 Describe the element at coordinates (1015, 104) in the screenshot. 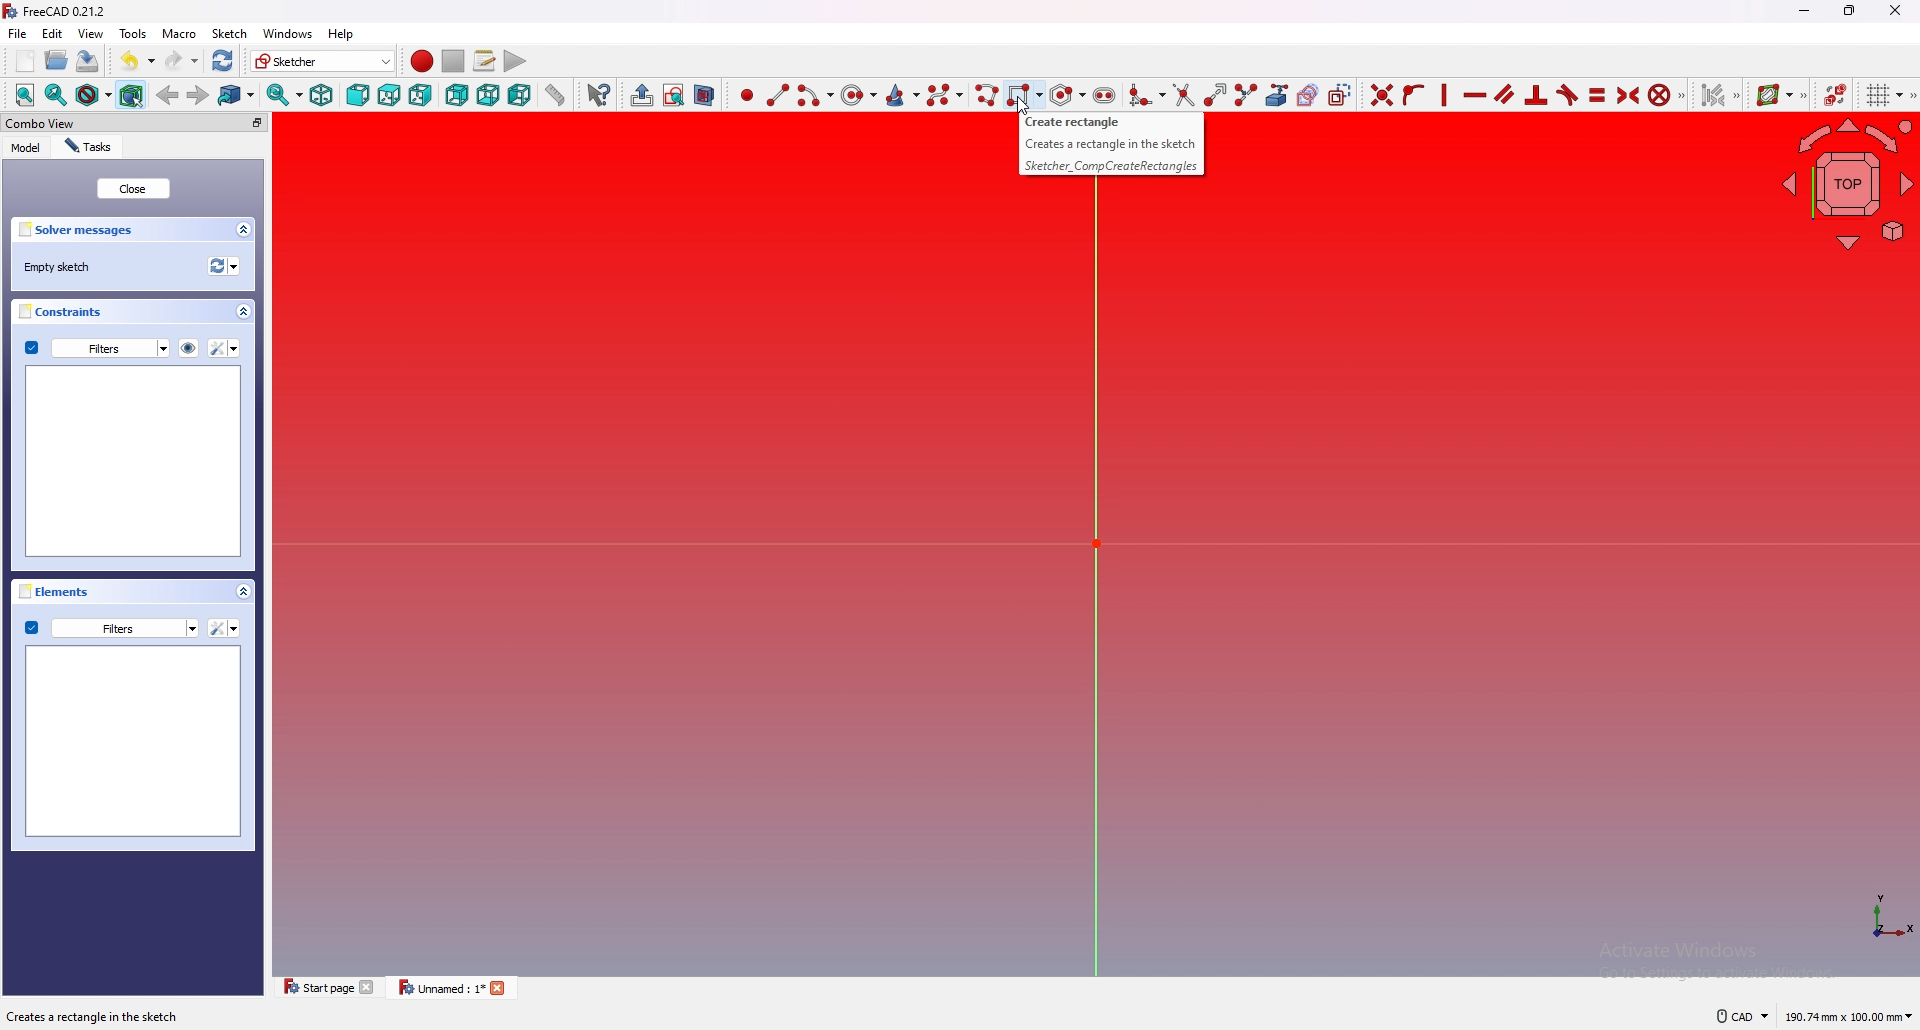

I see `cursor` at that location.